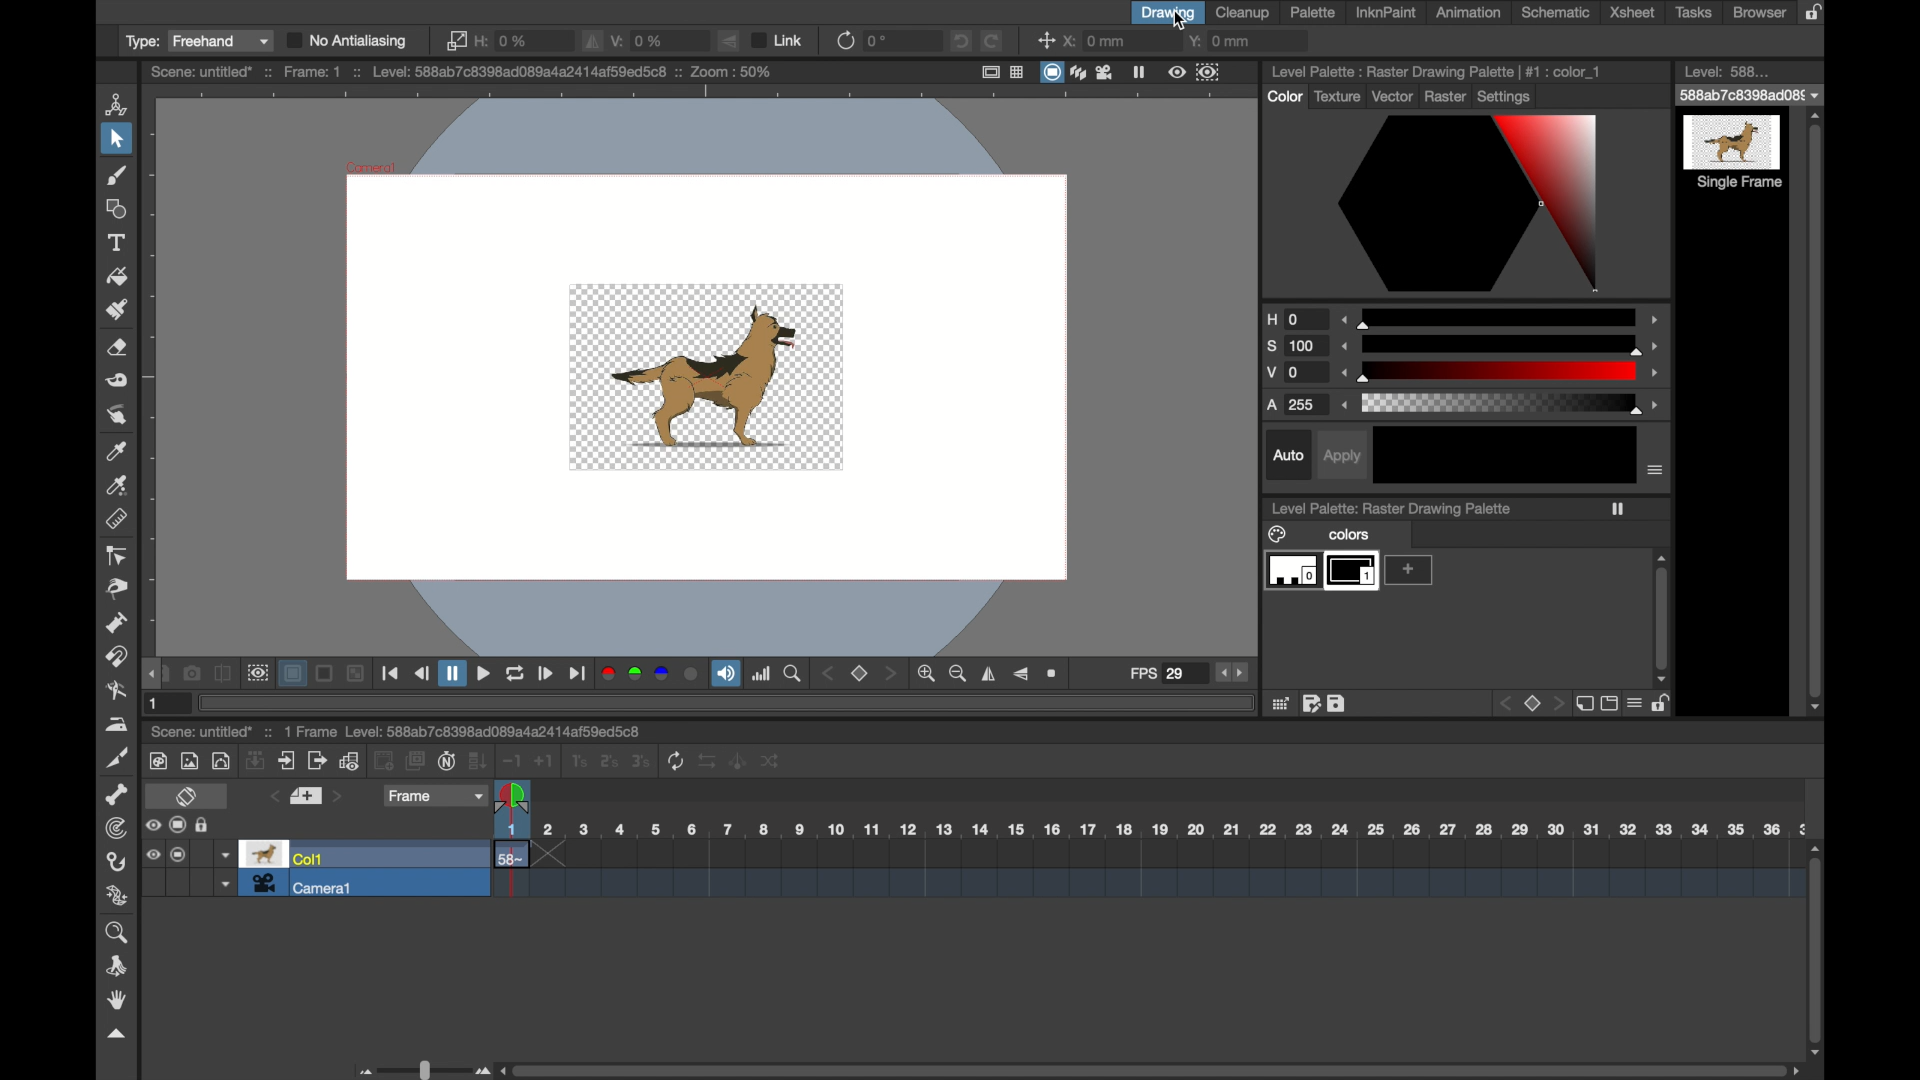  Describe the element at coordinates (305, 884) in the screenshot. I see `camera1` at that location.